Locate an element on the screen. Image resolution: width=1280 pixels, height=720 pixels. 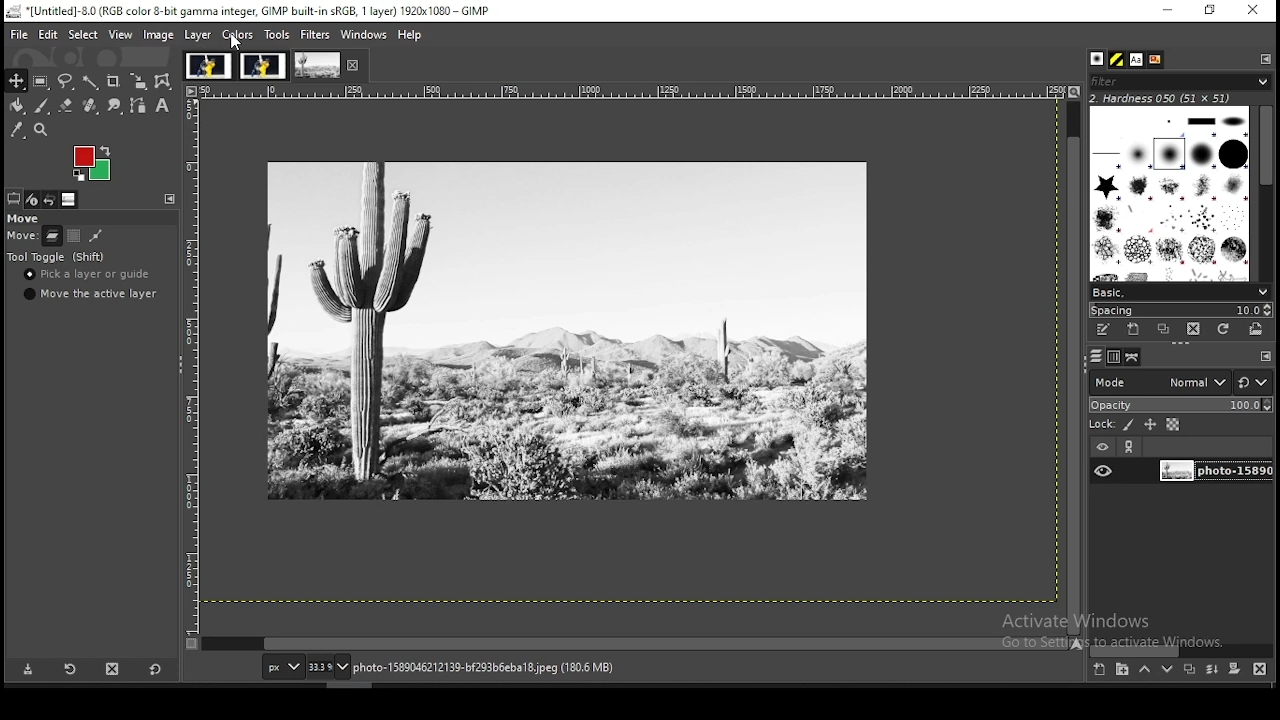
document history is located at coordinates (1156, 60).